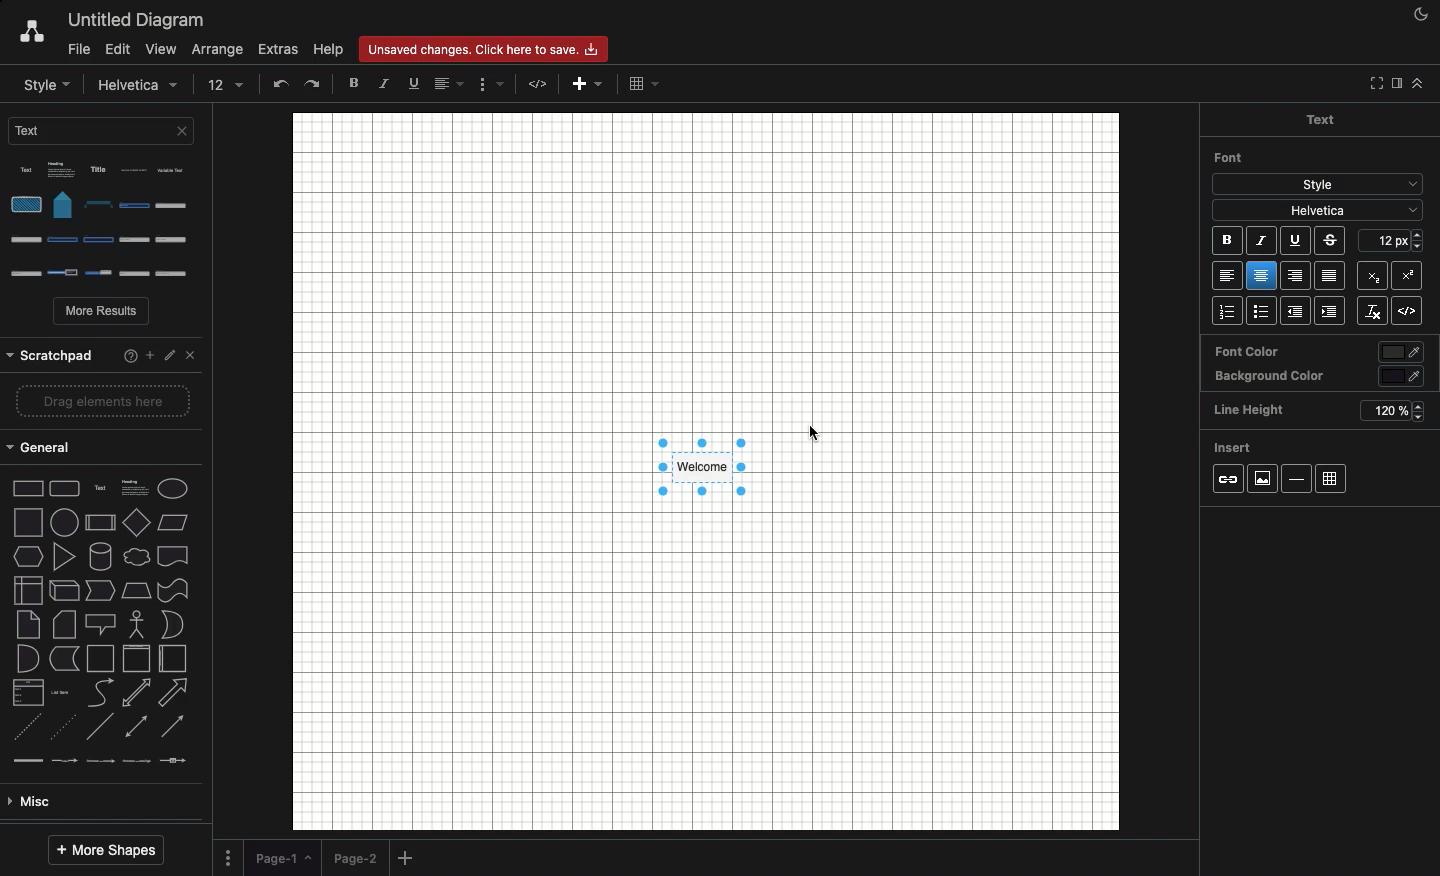 The height and width of the screenshot is (876, 1440). I want to click on Collapse, so click(1418, 83).